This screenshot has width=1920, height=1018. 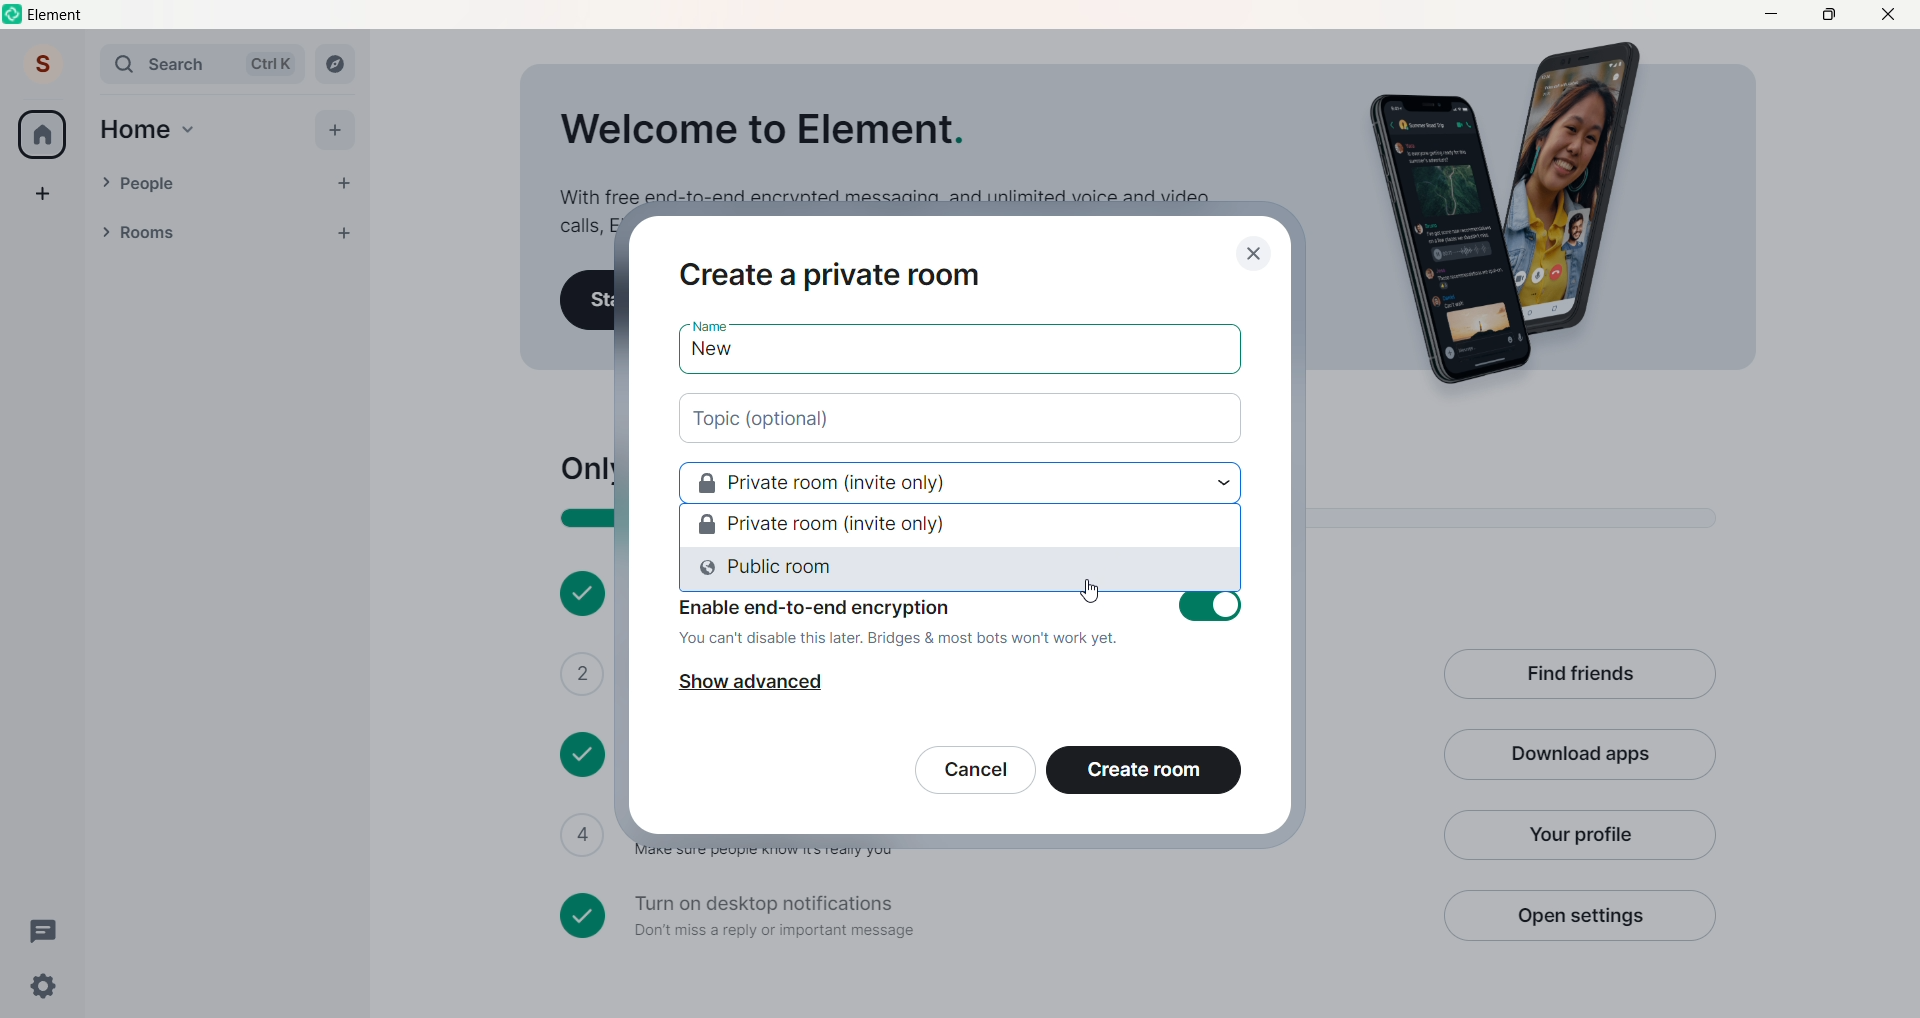 What do you see at coordinates (975, 770) in the screenshot?
I see `Cancel` at bounding box center [975, 770].